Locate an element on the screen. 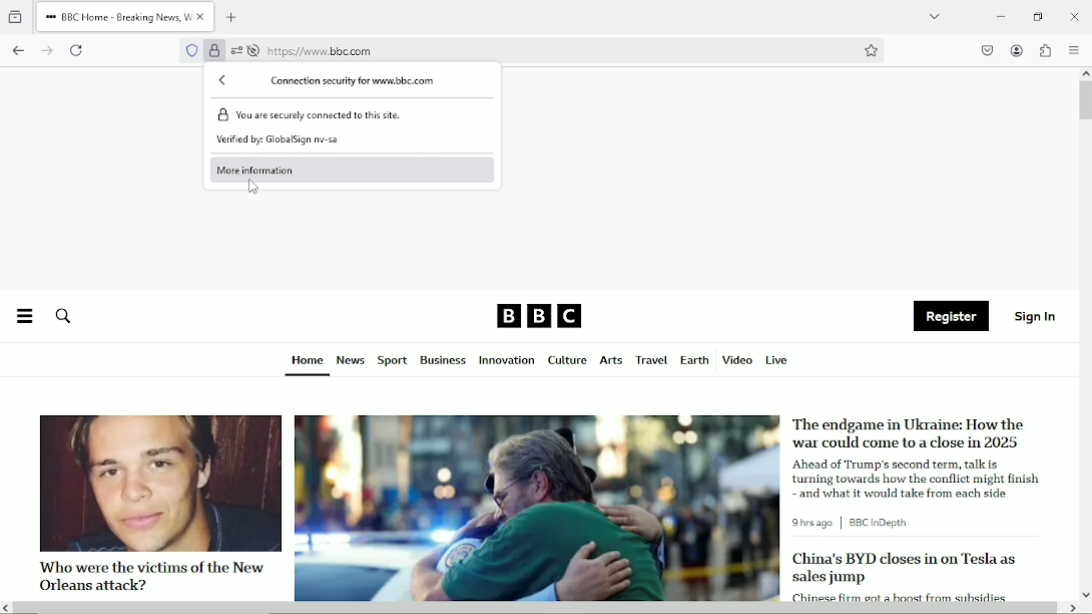  Reload current page is located at coordinates (79, 49).